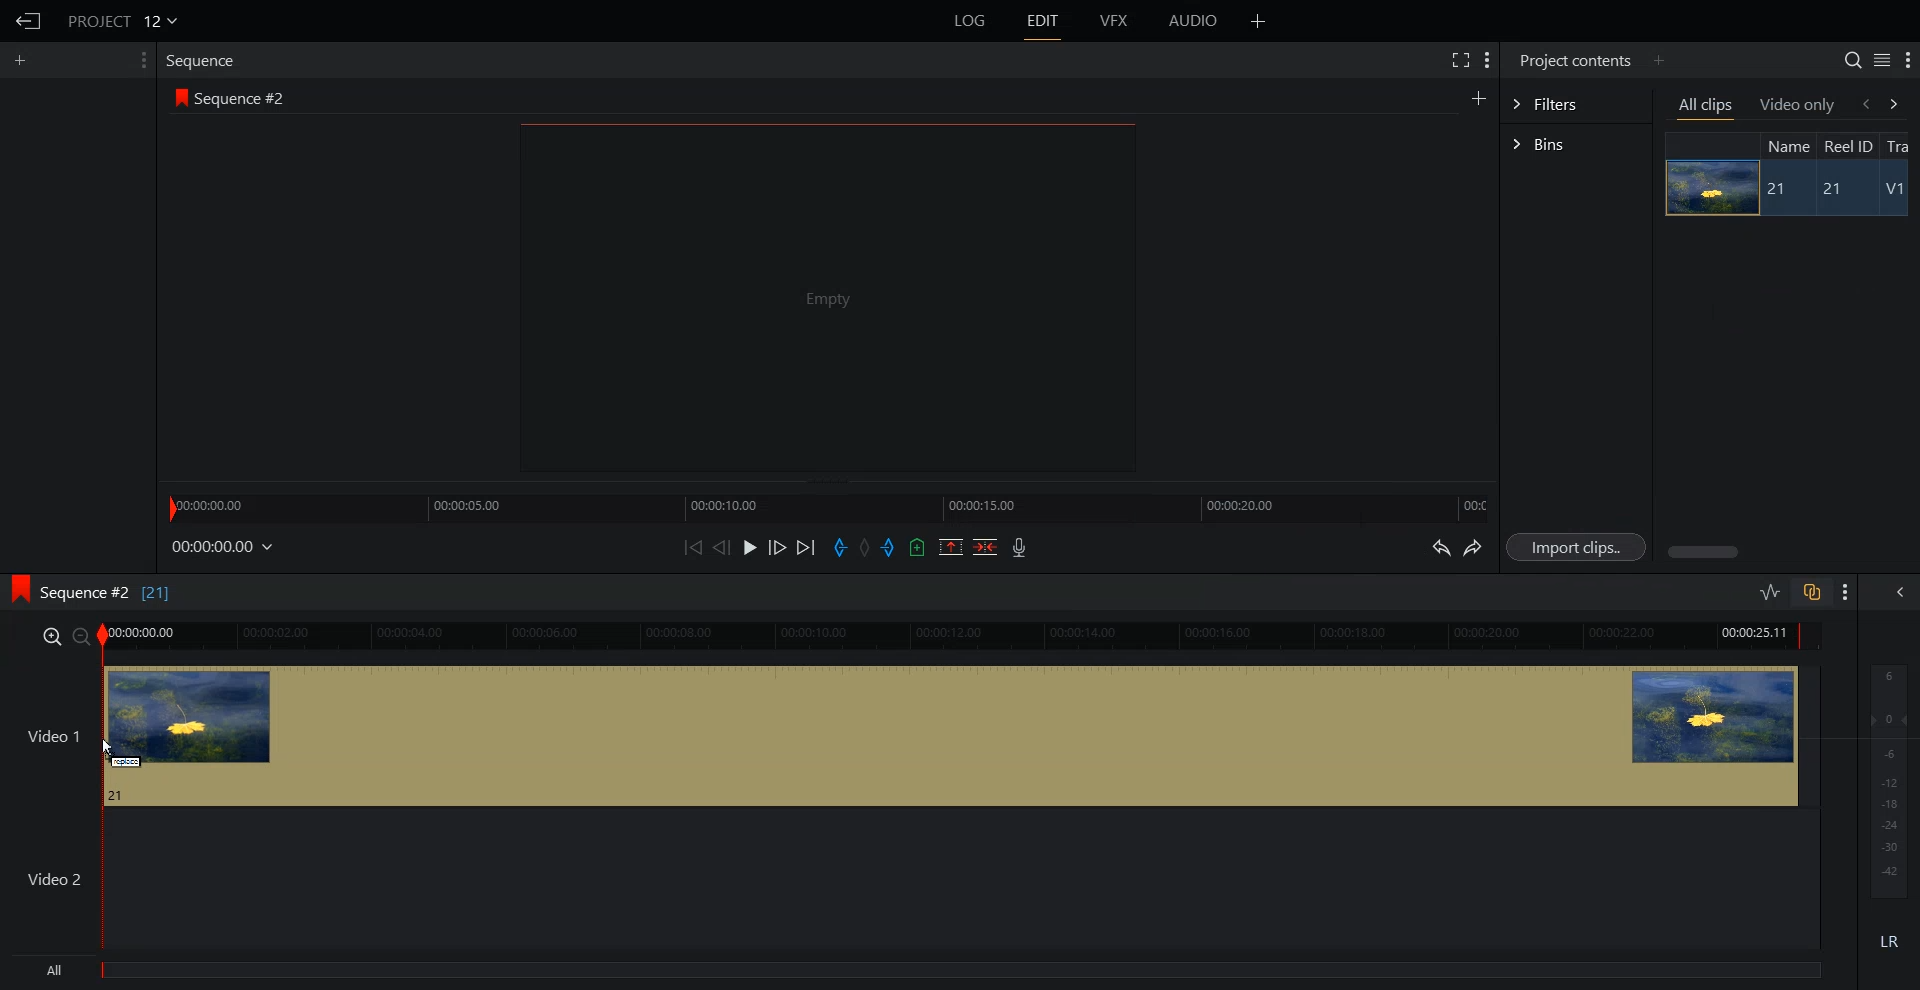 Image resolution: width=1920 pixels, height=990 pixels. I want to click on Timeline, so click(964, 636).